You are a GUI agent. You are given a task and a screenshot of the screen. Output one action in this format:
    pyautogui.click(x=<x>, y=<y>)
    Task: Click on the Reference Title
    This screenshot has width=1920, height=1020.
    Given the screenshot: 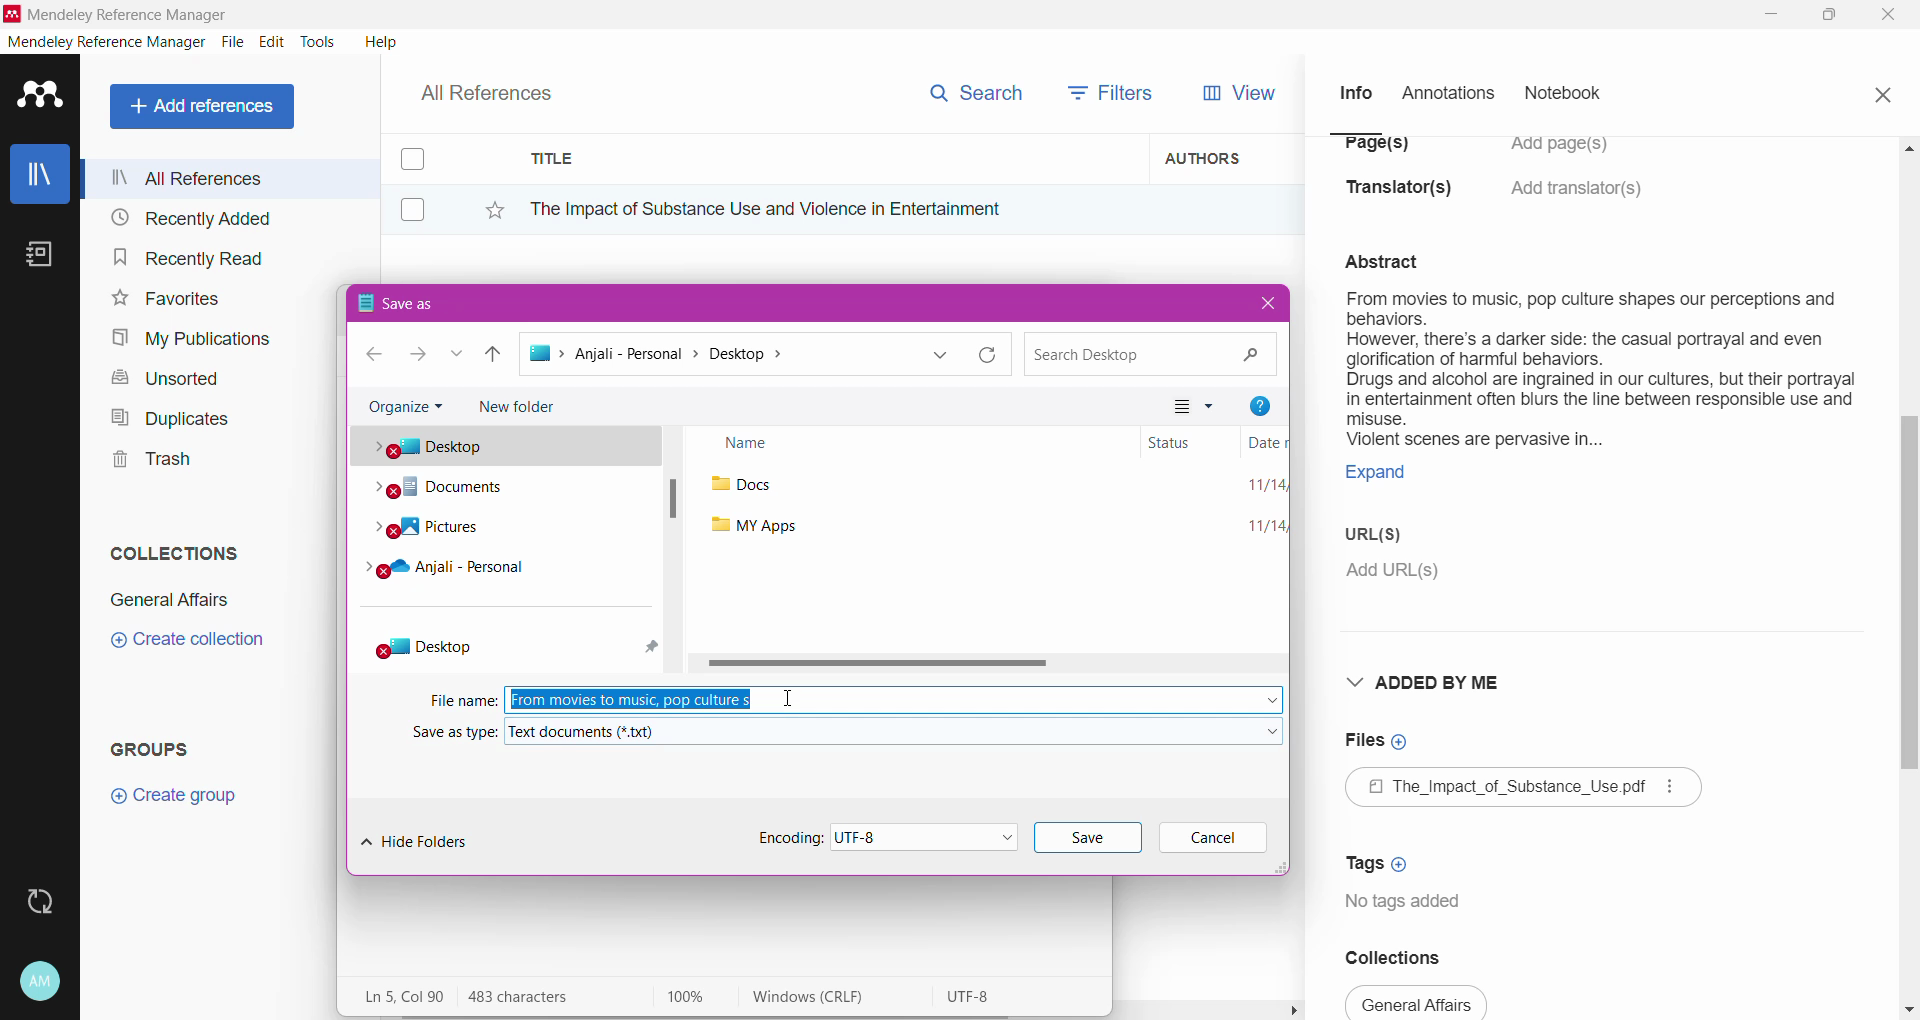 What is the action you would take?
    pyautogui.click(x=829, y=208)
    